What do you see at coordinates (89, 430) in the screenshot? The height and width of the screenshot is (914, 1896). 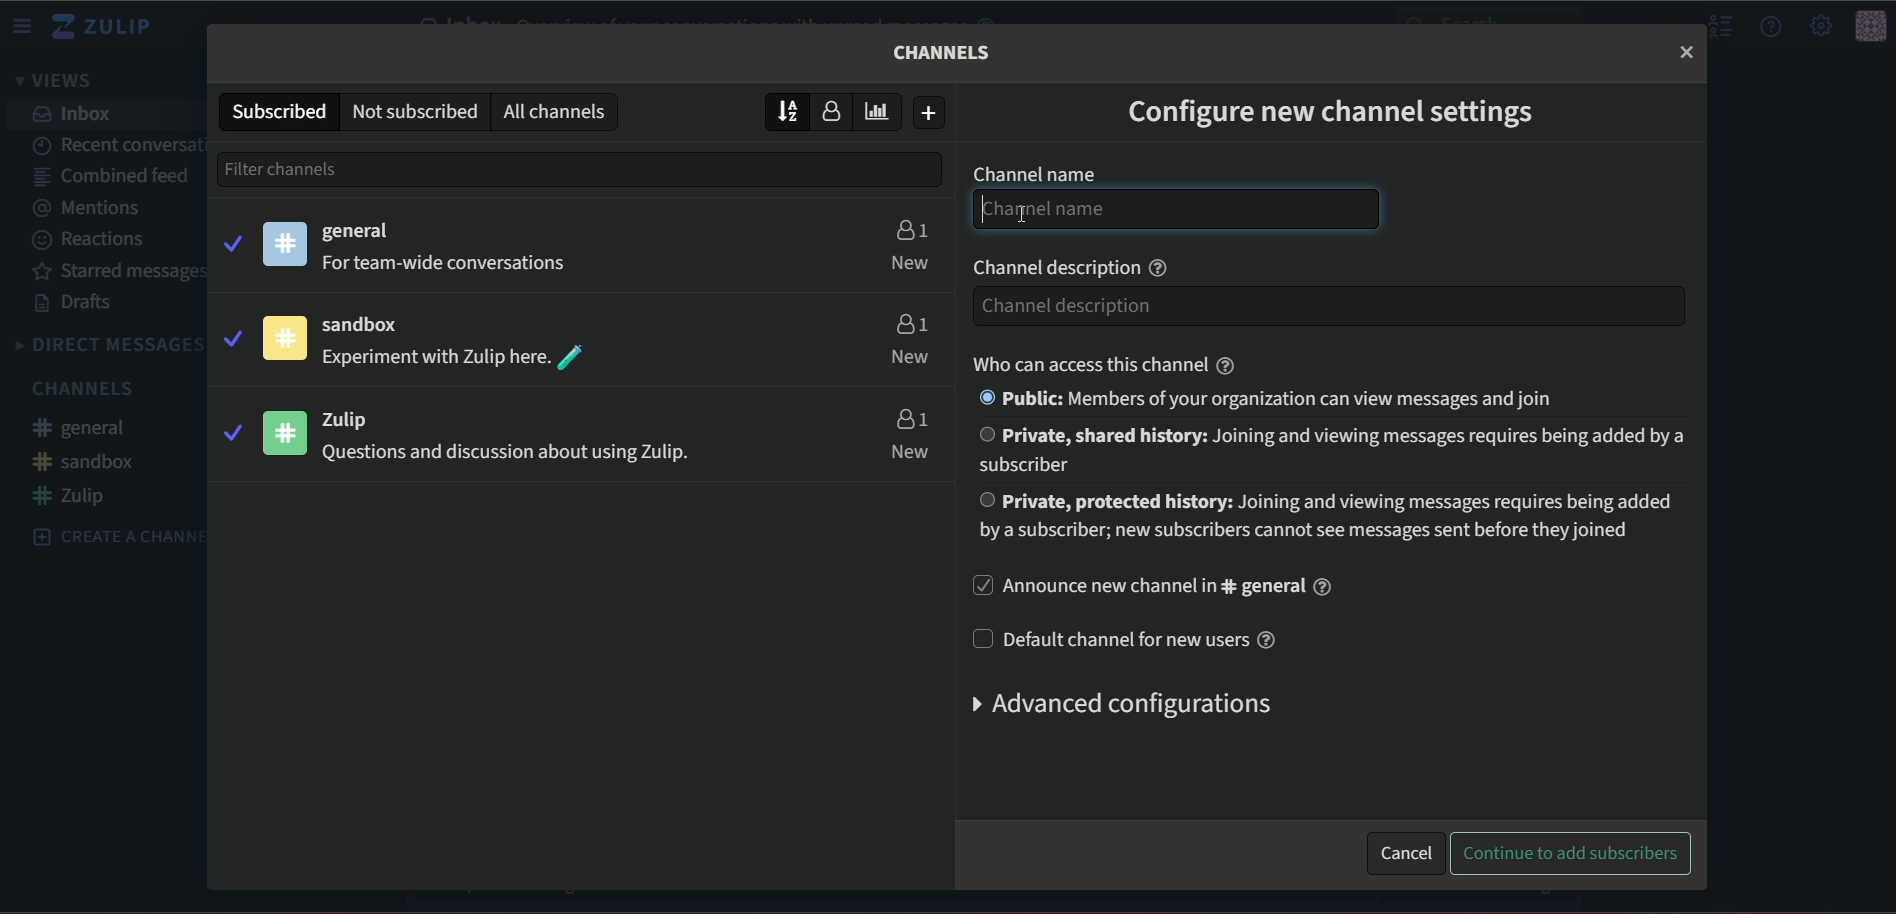 I see `#general` at bounding box center [89, 430].